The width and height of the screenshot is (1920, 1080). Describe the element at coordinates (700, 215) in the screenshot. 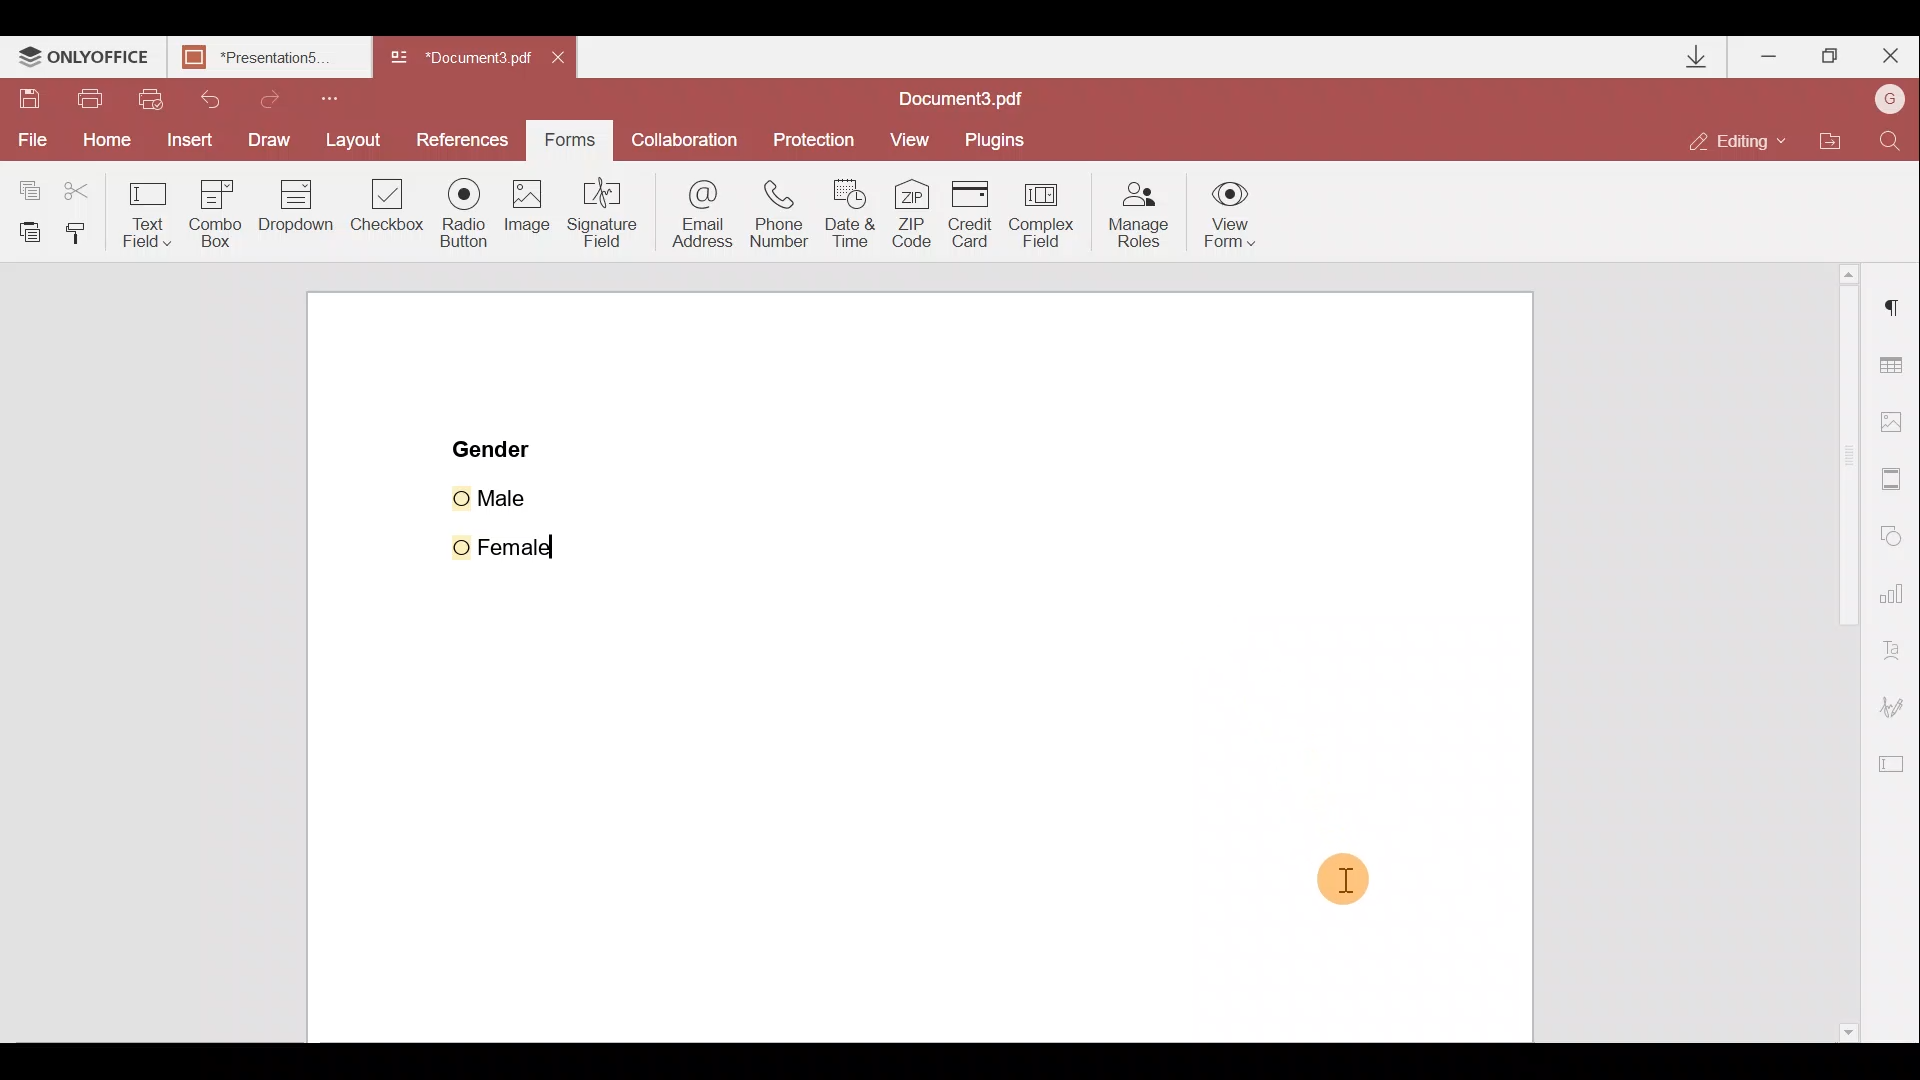

I see `Email address` at that location.